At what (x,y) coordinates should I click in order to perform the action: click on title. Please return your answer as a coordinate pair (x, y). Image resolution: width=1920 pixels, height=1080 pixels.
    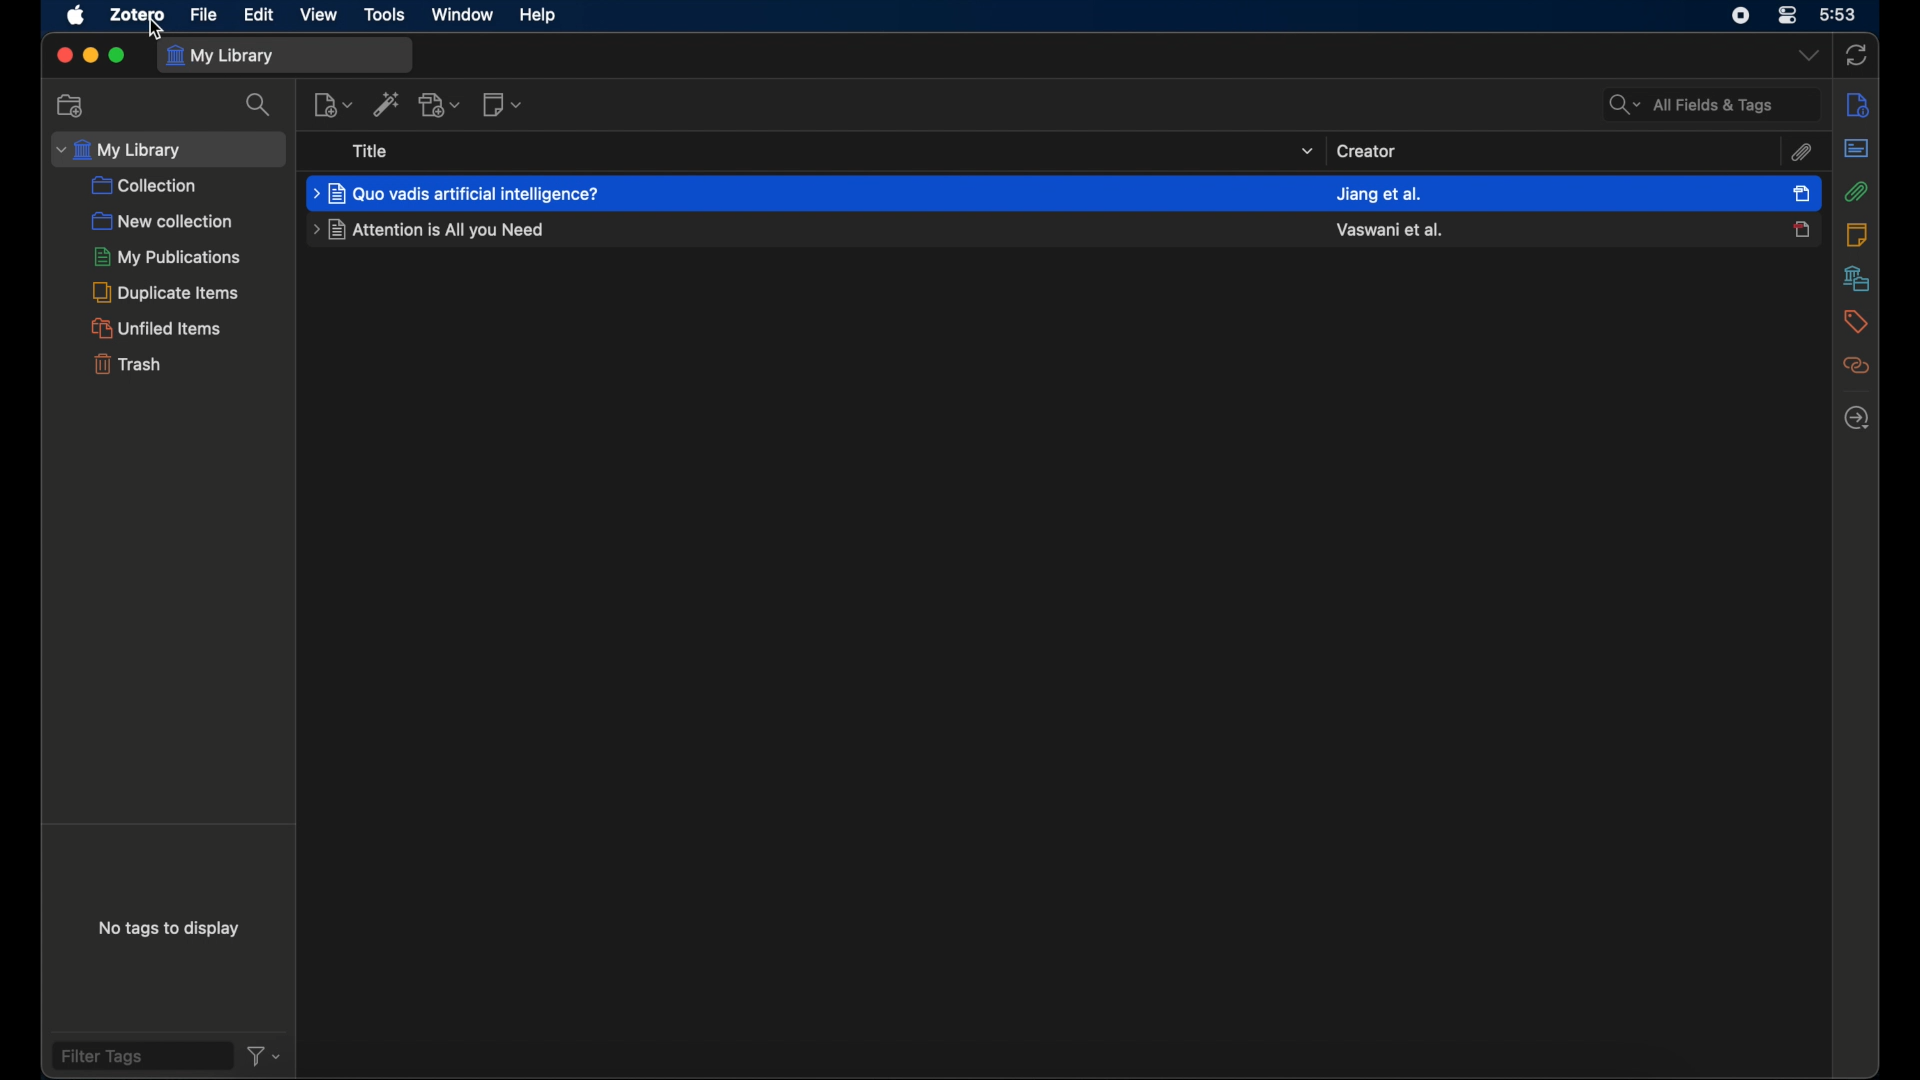
    Looking at the image, I should click on (373, 151).